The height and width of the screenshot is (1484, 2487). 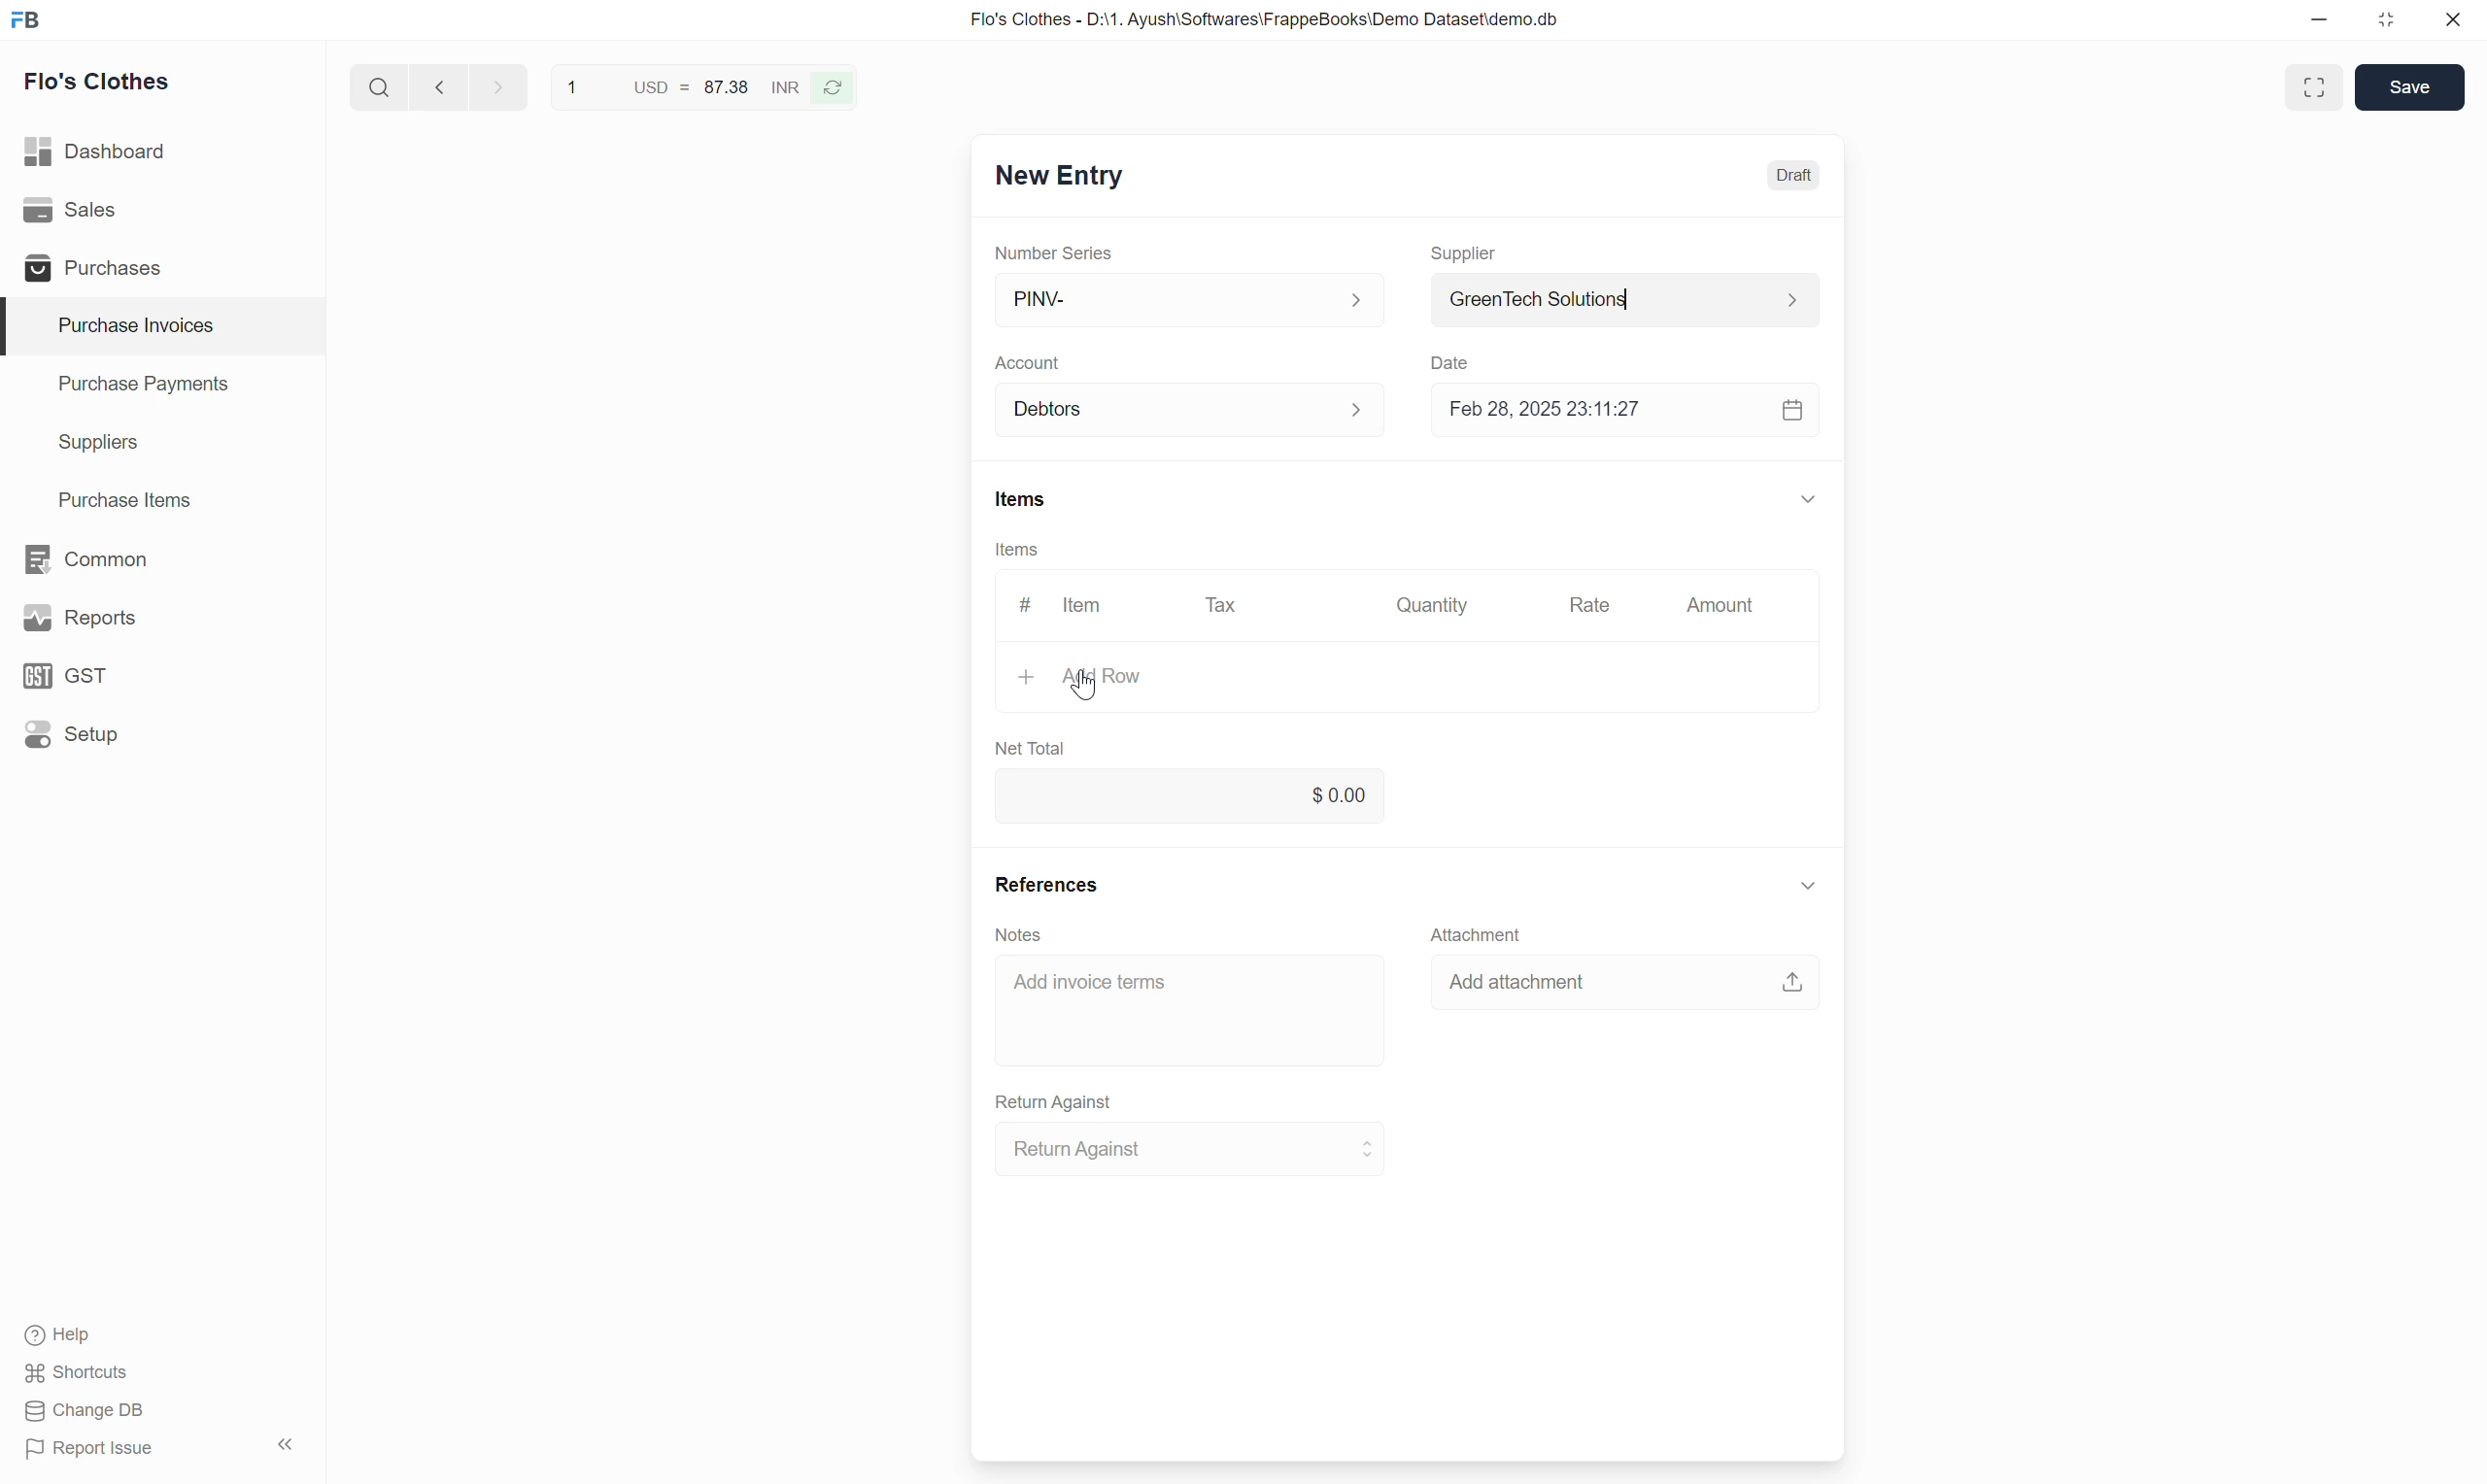 I want to click on New Entry, so click(x=1060, y=176).